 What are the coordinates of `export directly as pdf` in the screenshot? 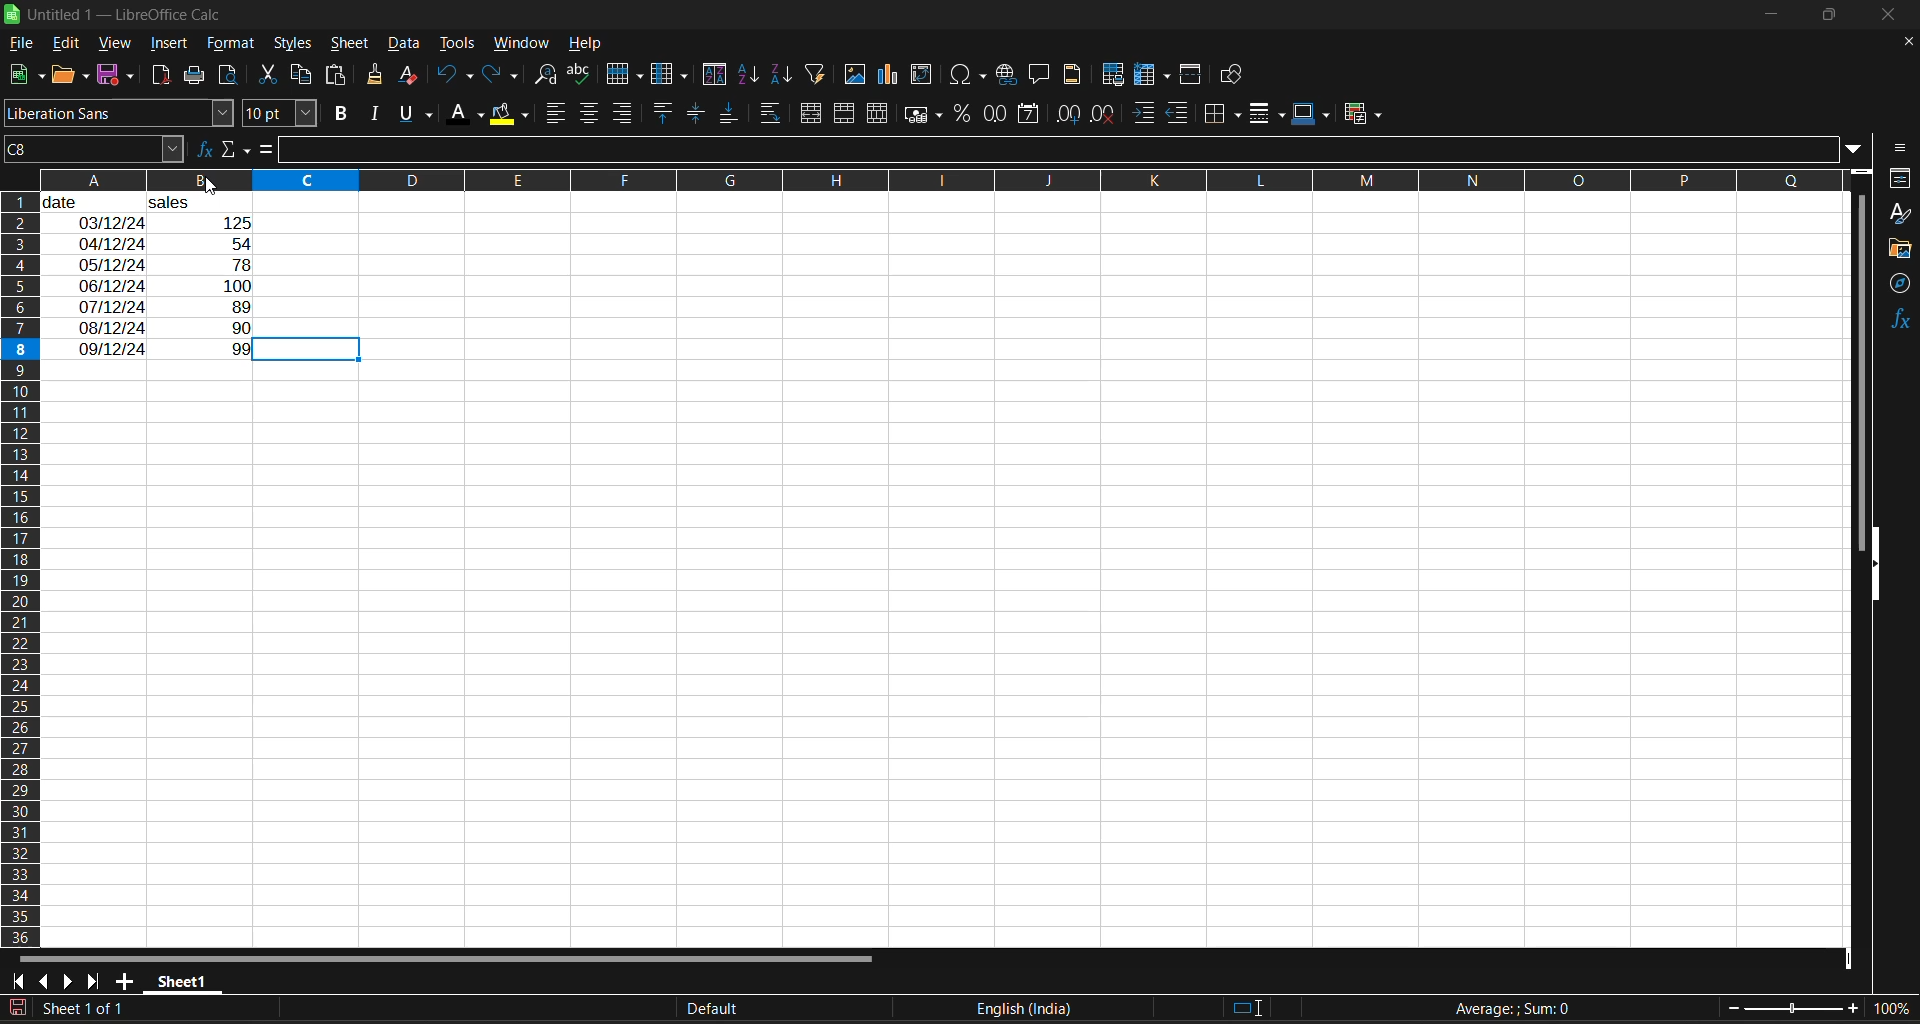 It's located at (163, 75).